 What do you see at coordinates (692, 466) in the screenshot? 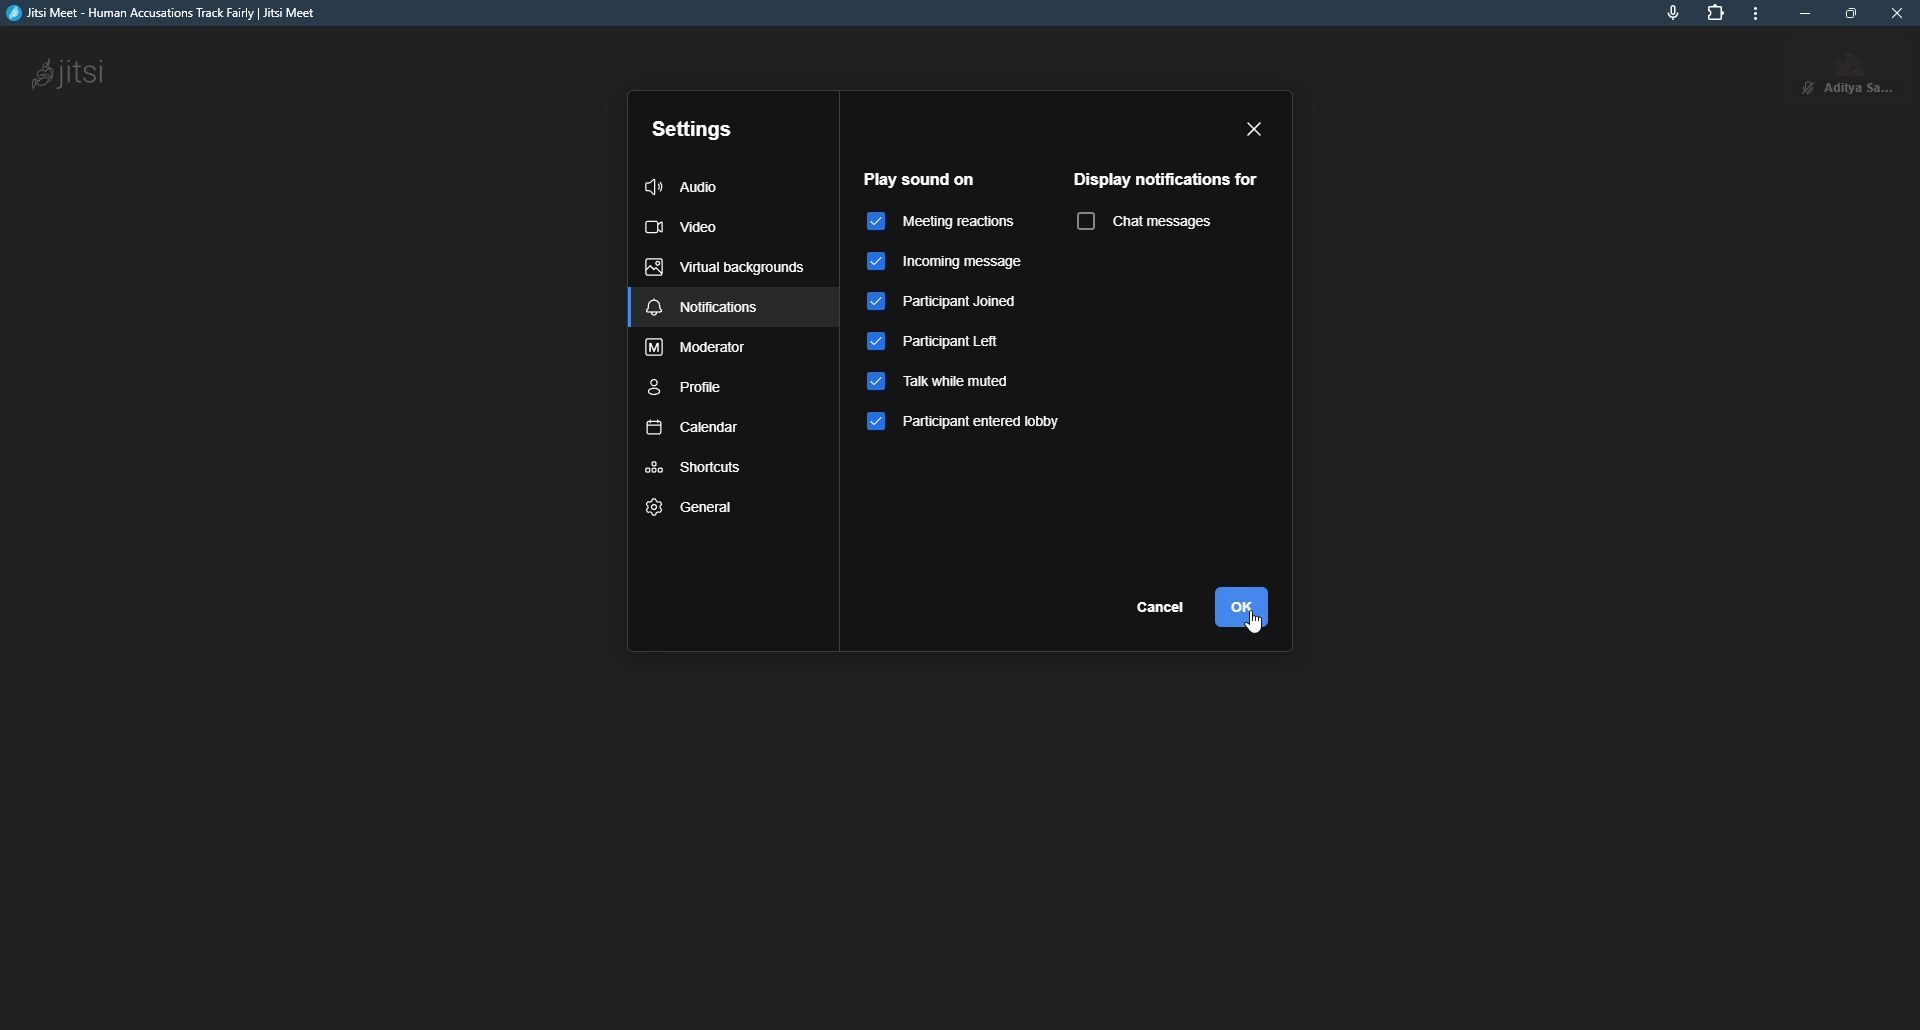
I see `shortcuts` at bounding box center [692, 466].